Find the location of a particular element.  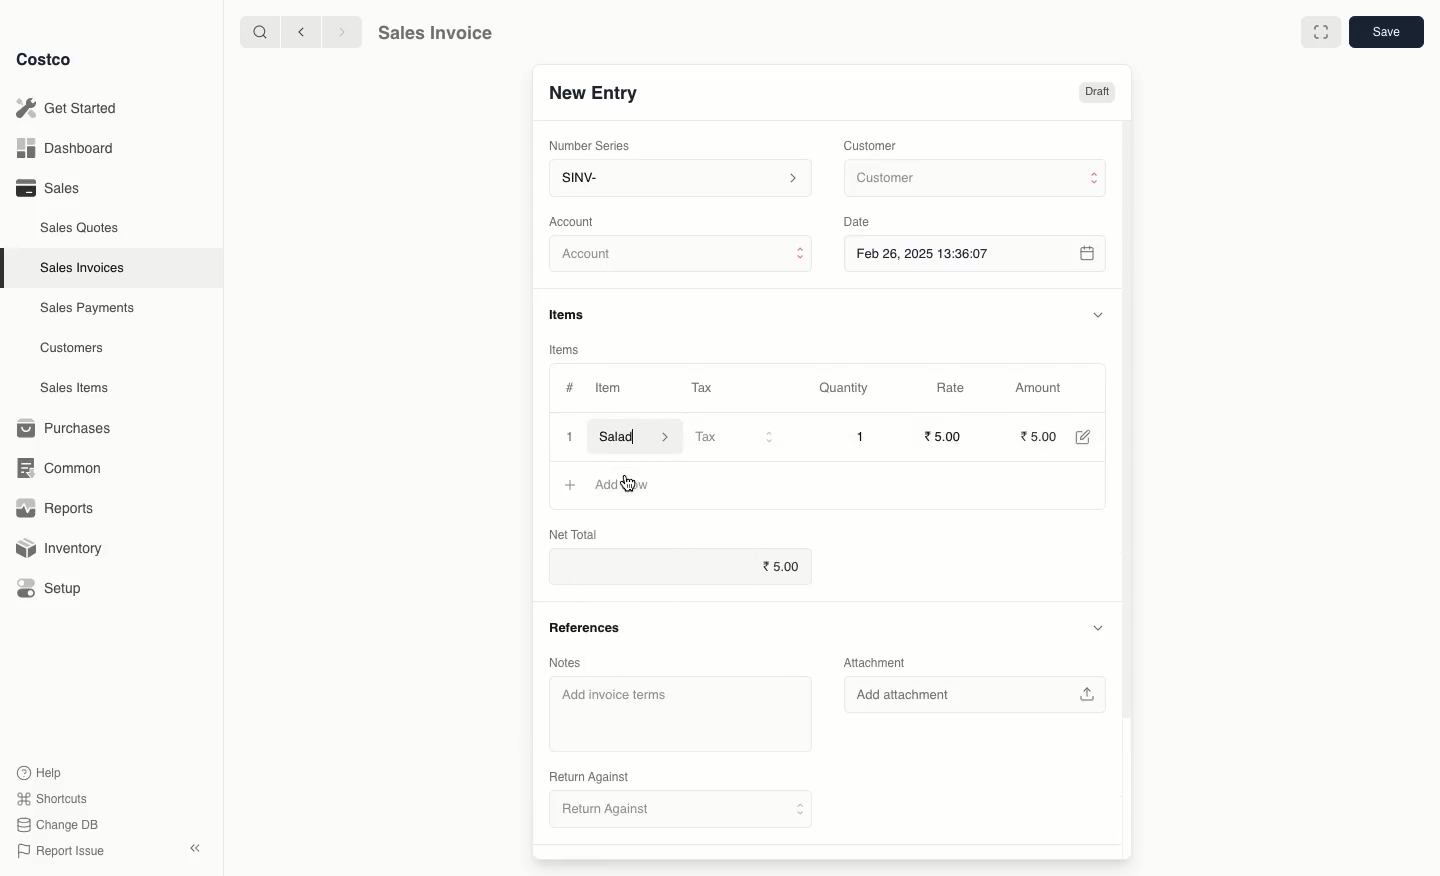

Change DB is located at coordinates (54, 823).